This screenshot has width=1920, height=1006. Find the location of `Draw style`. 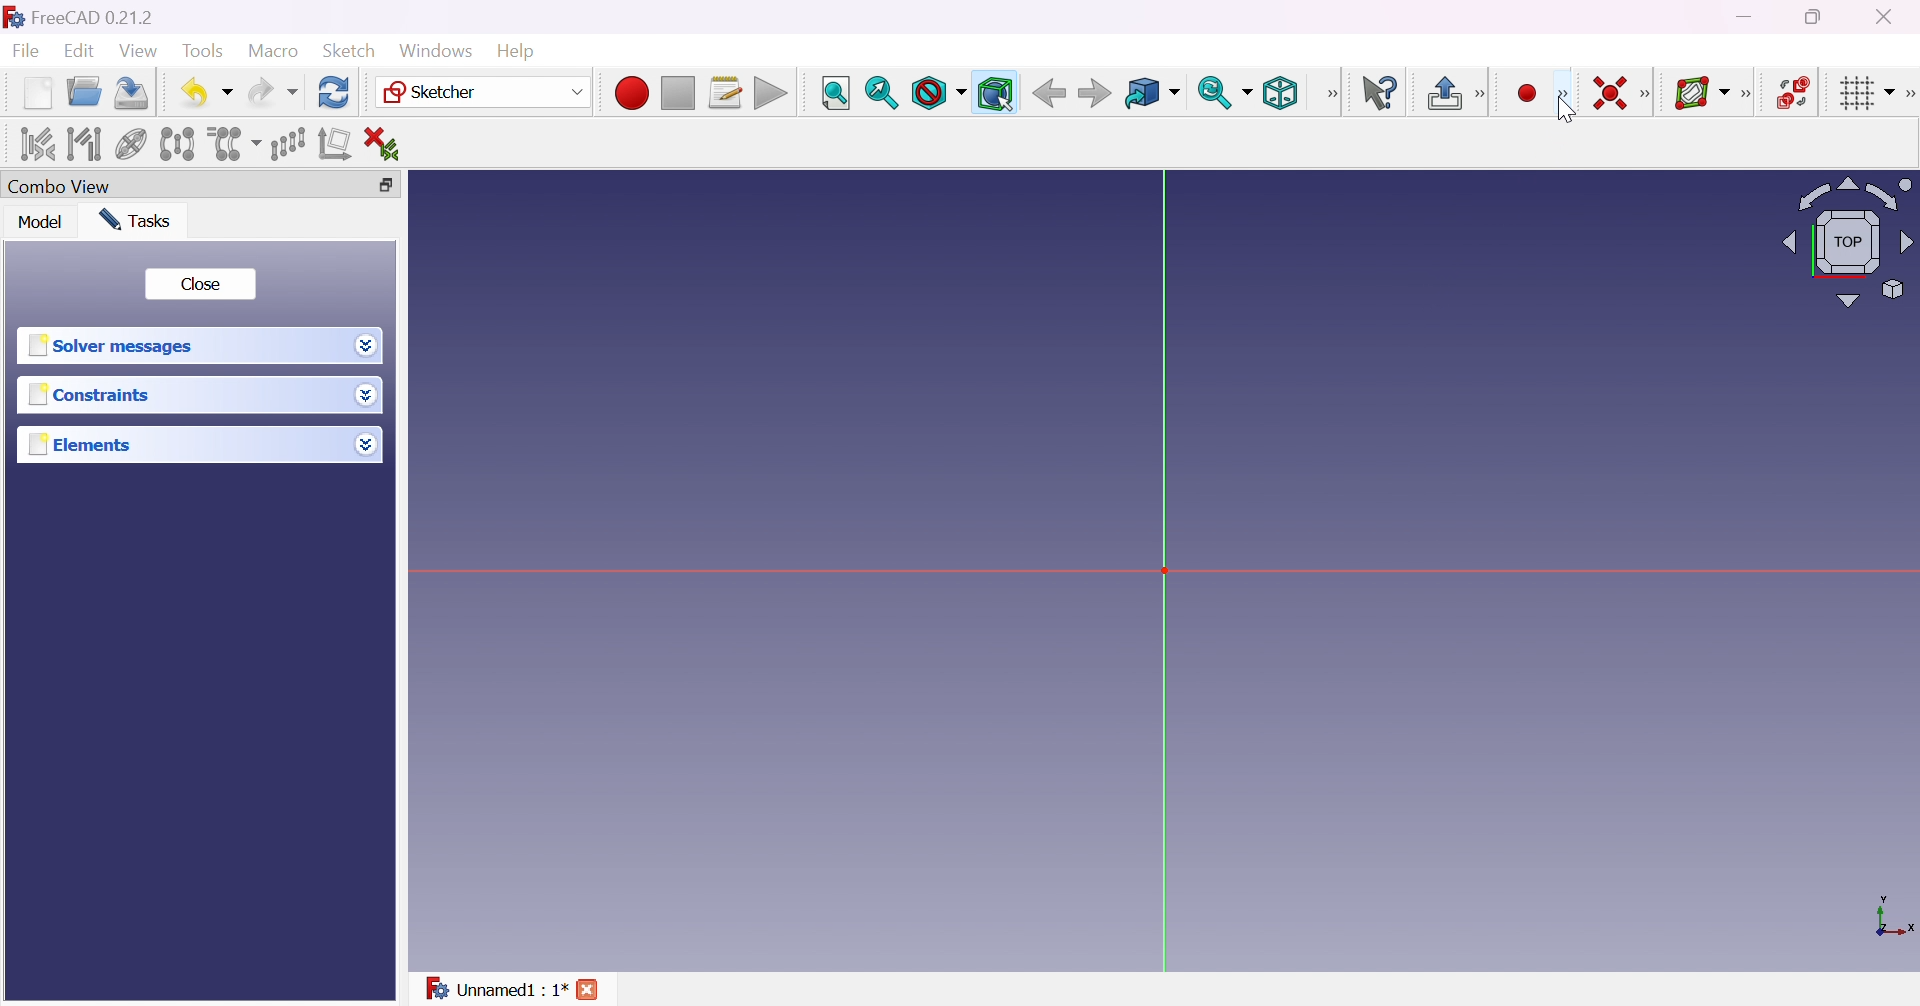

Draw style is located at coordinates (938, 94).